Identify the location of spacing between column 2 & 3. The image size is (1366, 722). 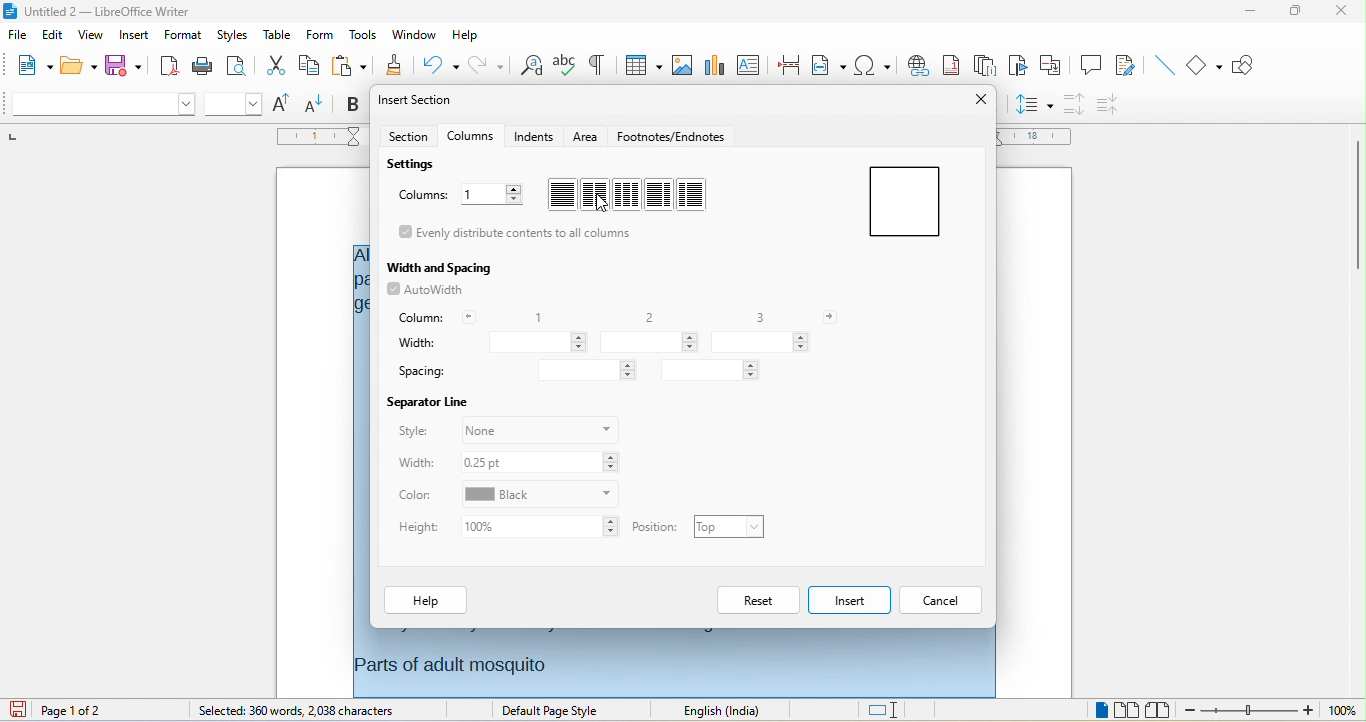
(711, 370).